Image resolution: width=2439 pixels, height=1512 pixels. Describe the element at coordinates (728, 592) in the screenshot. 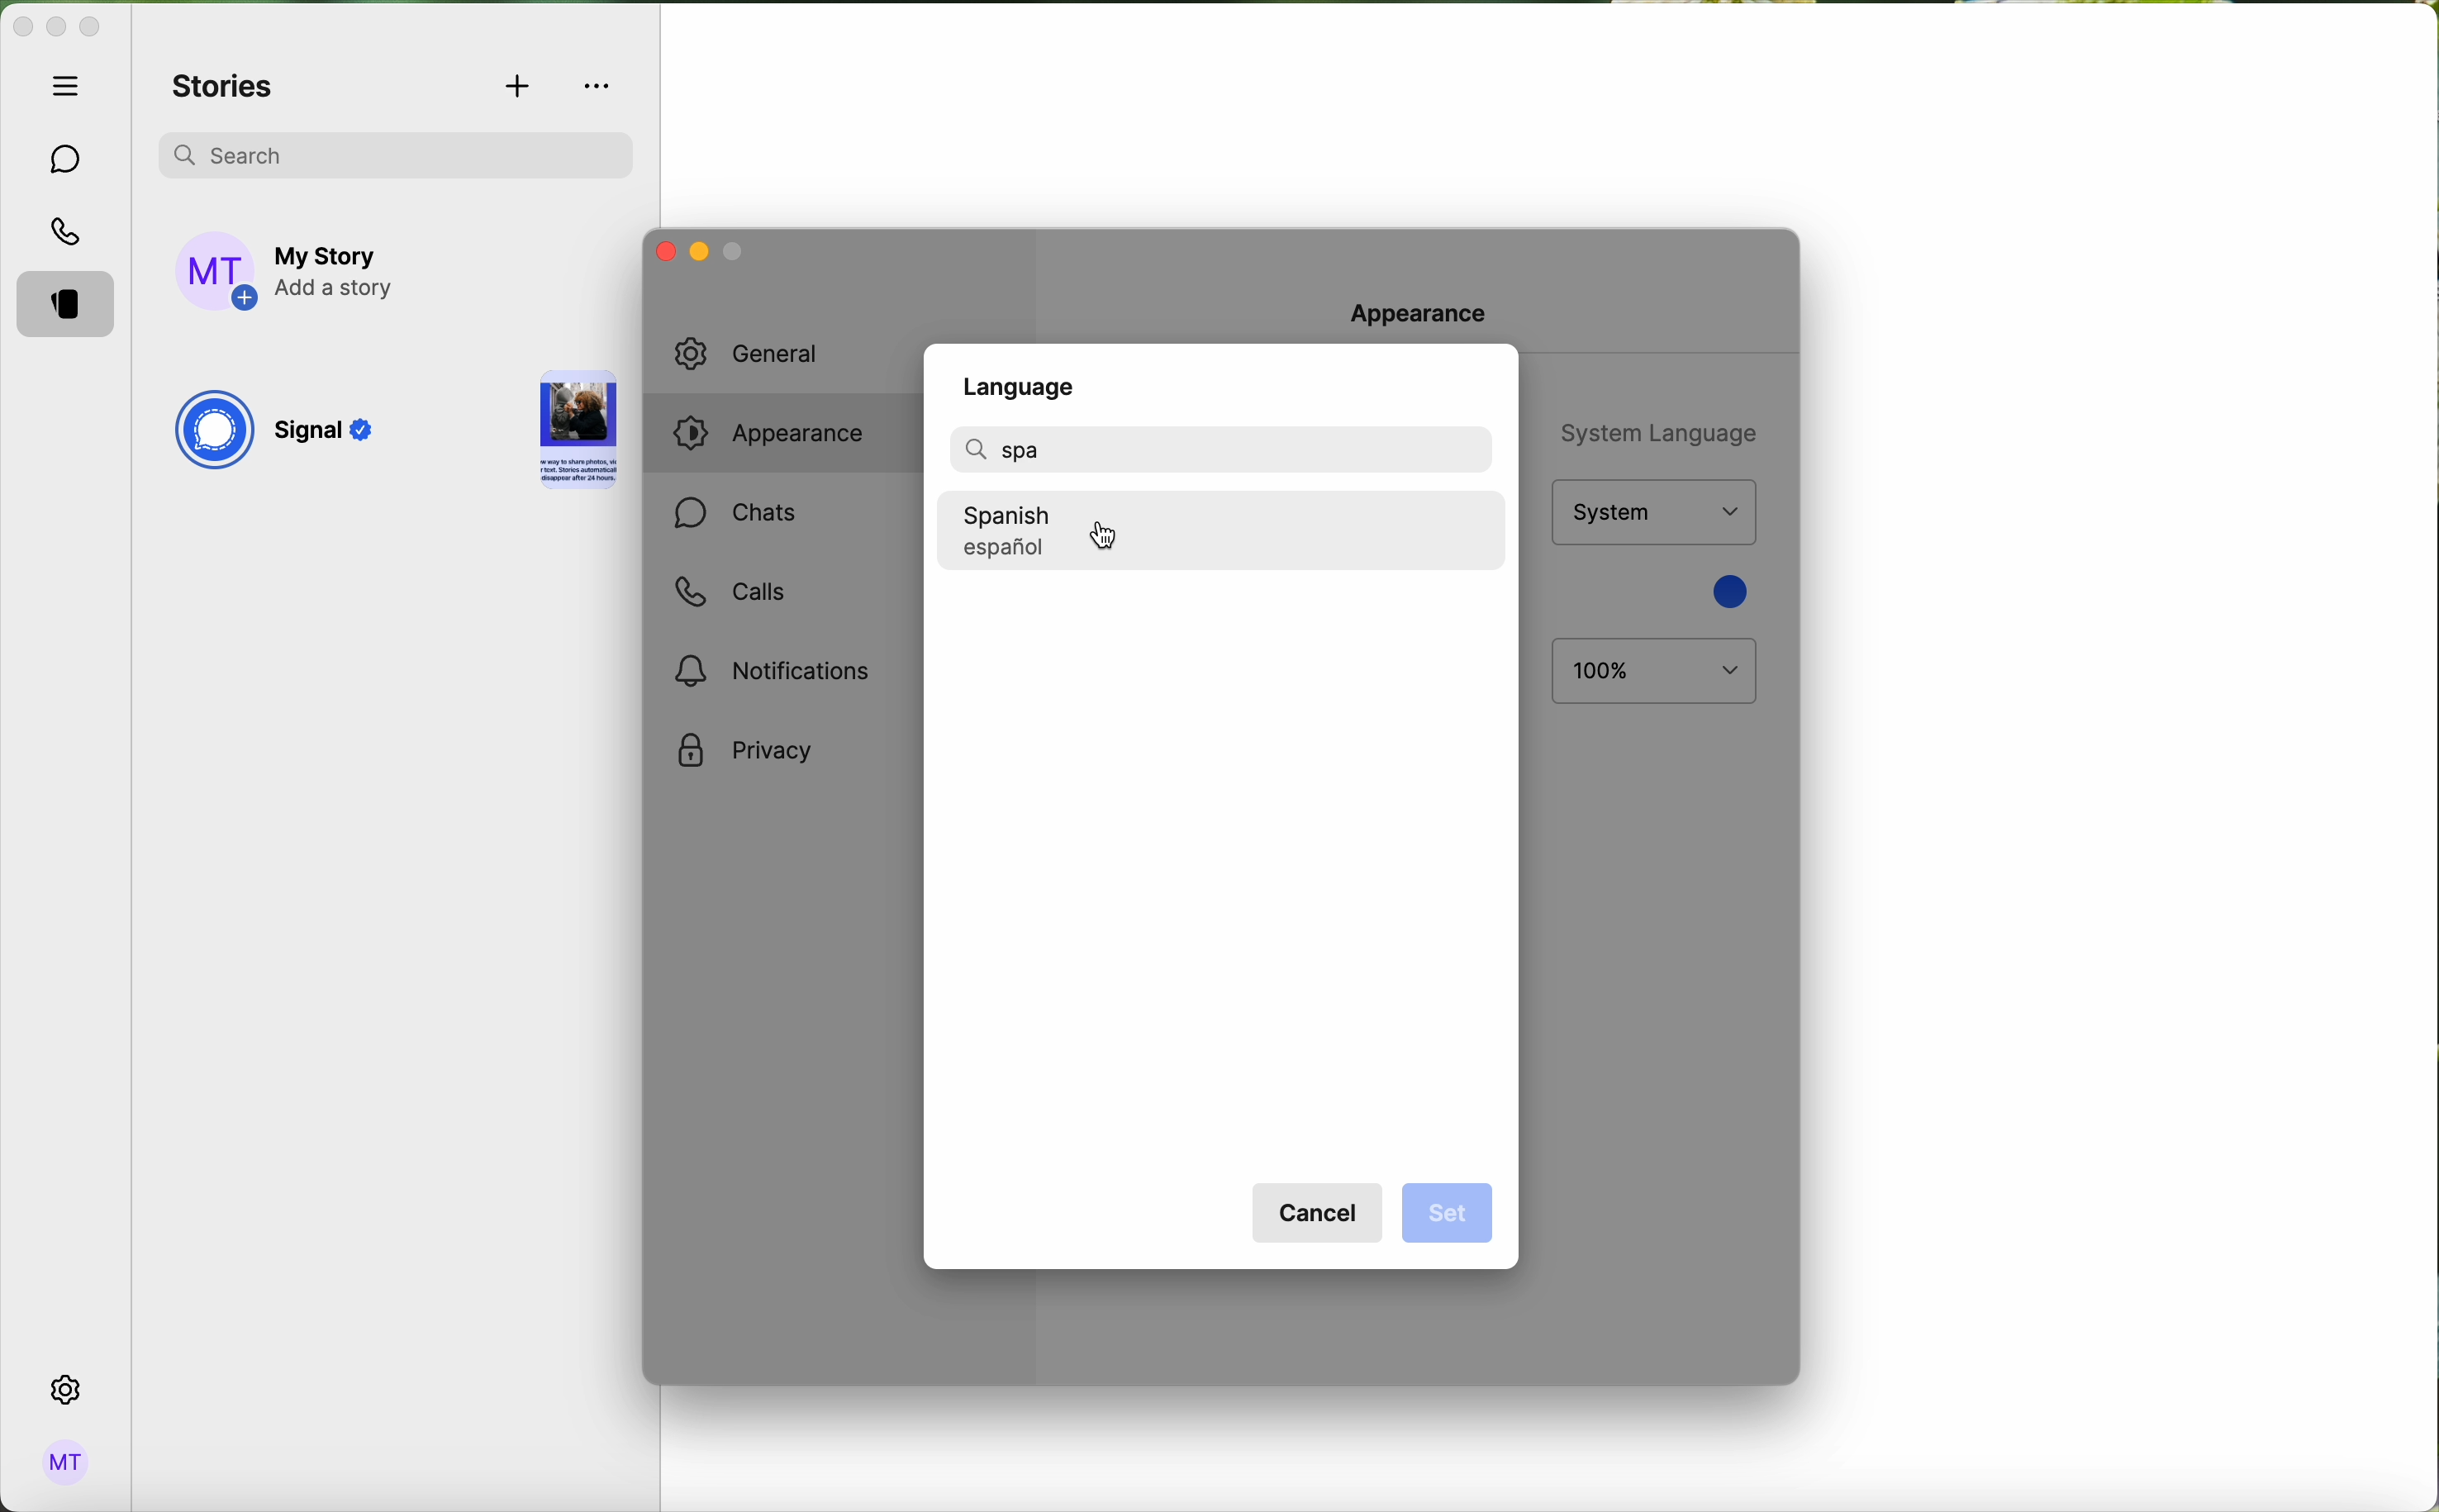

I see `calls` at that location.